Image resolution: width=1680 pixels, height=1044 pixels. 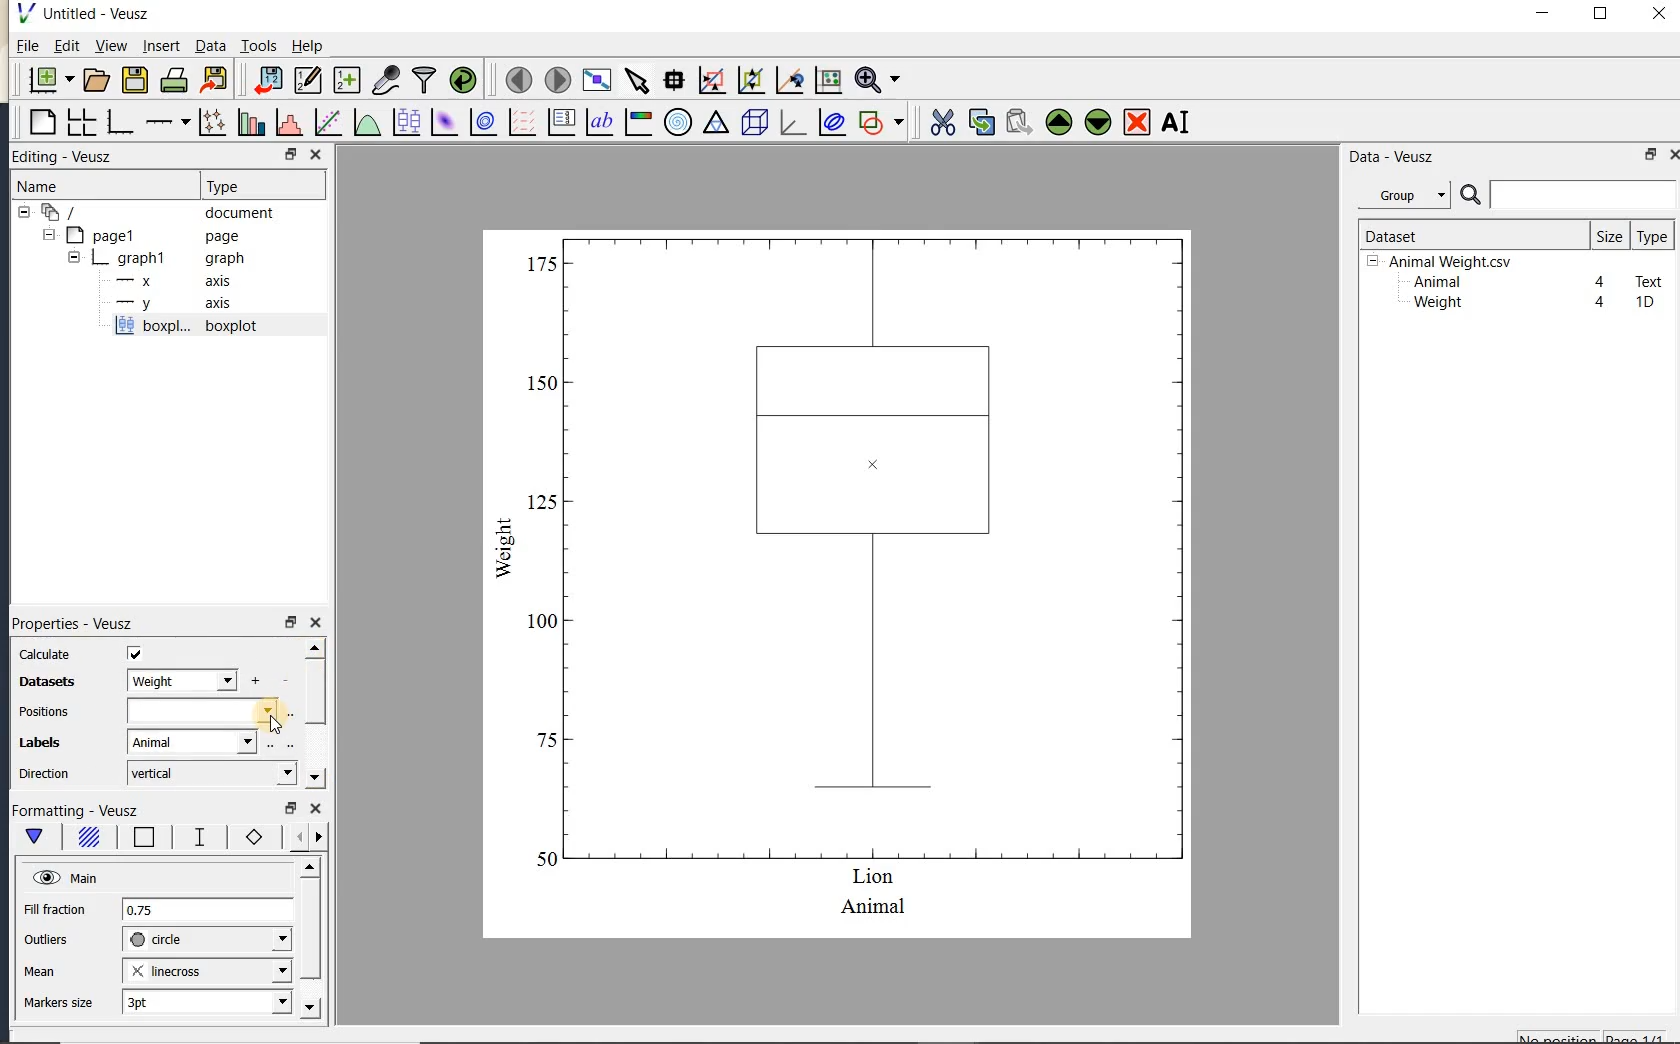 What do you see at coordinates (258, 184) in the screenshot?
I see `Type` at bounding box center [258, 184].